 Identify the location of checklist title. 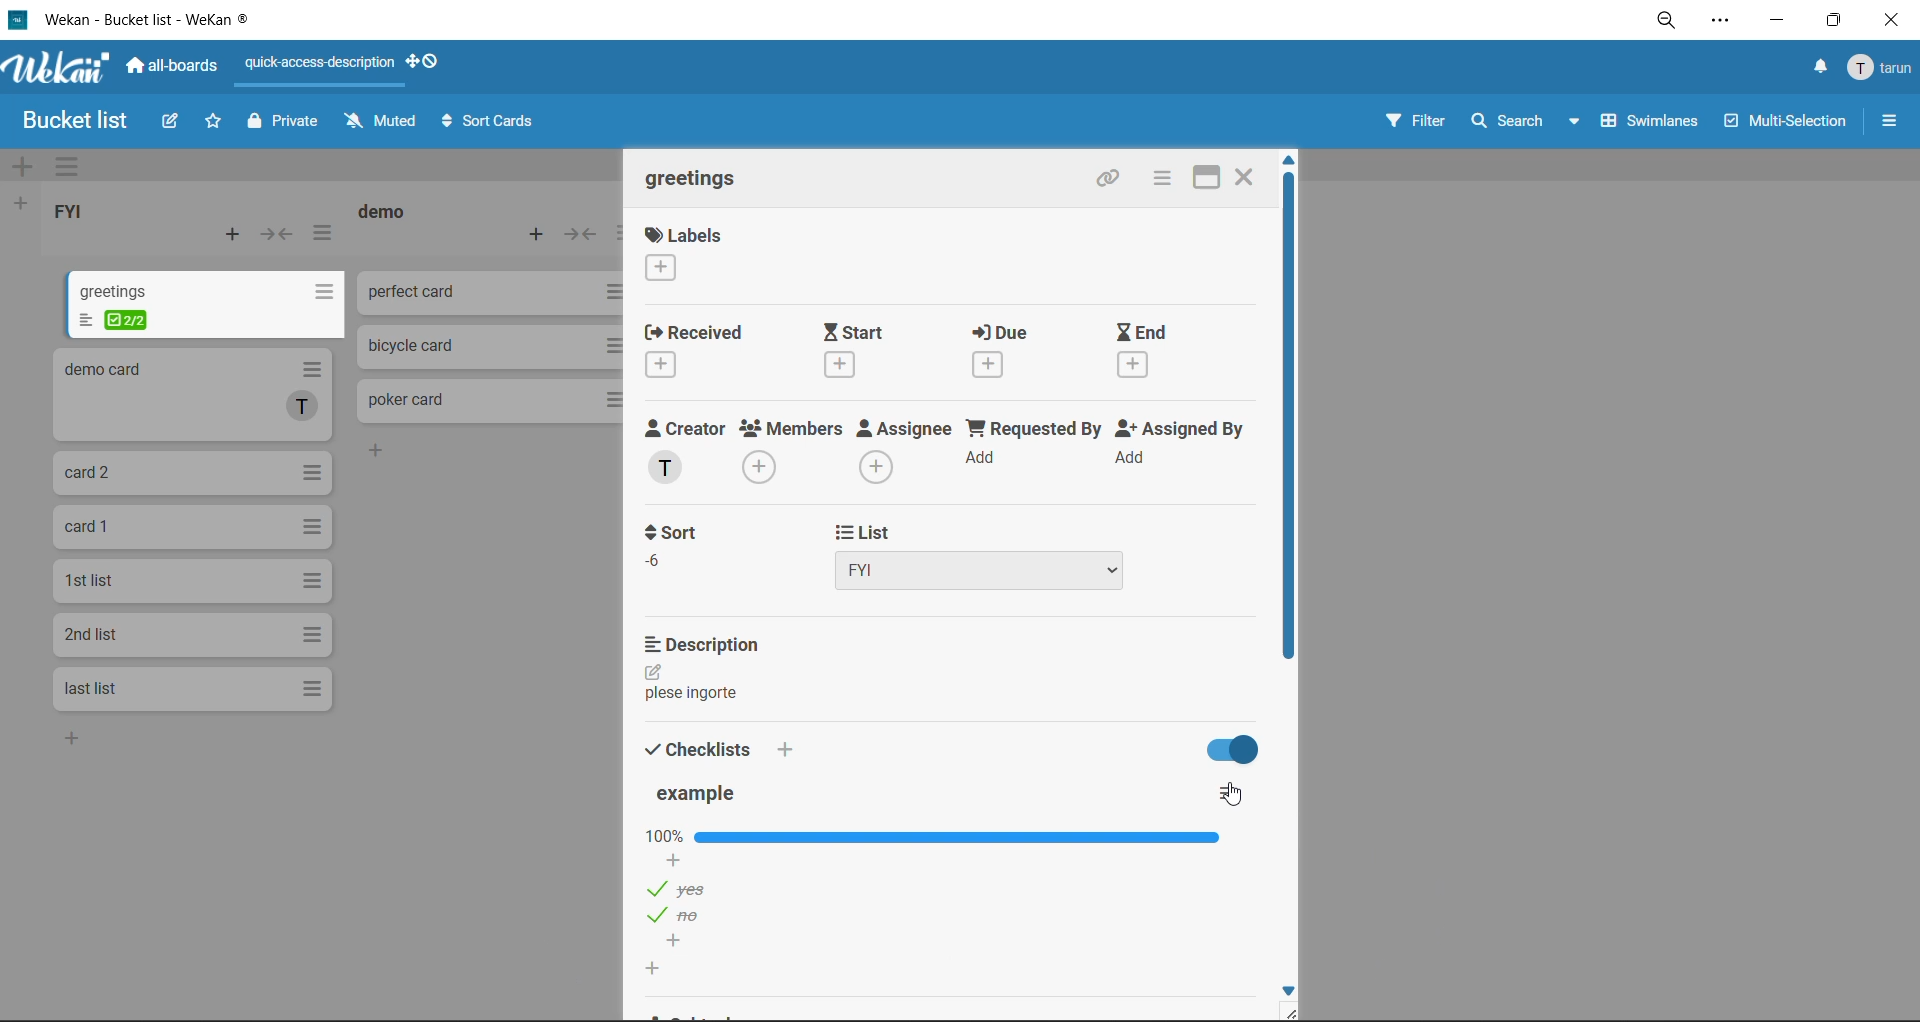
(705, 799).